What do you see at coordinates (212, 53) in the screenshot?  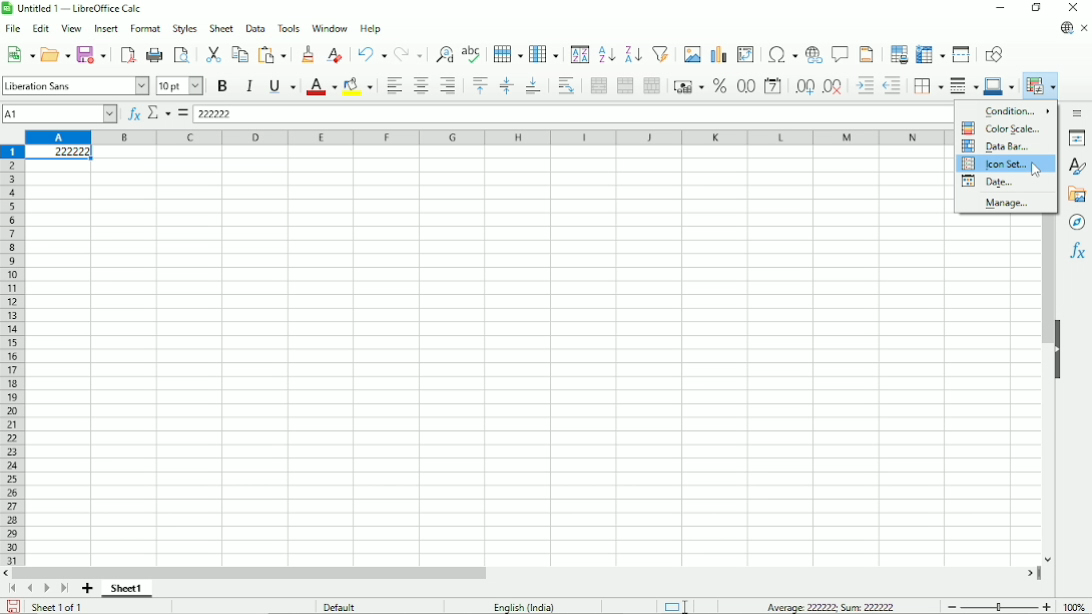 I see `Cut` at bounding box center [212, 53].